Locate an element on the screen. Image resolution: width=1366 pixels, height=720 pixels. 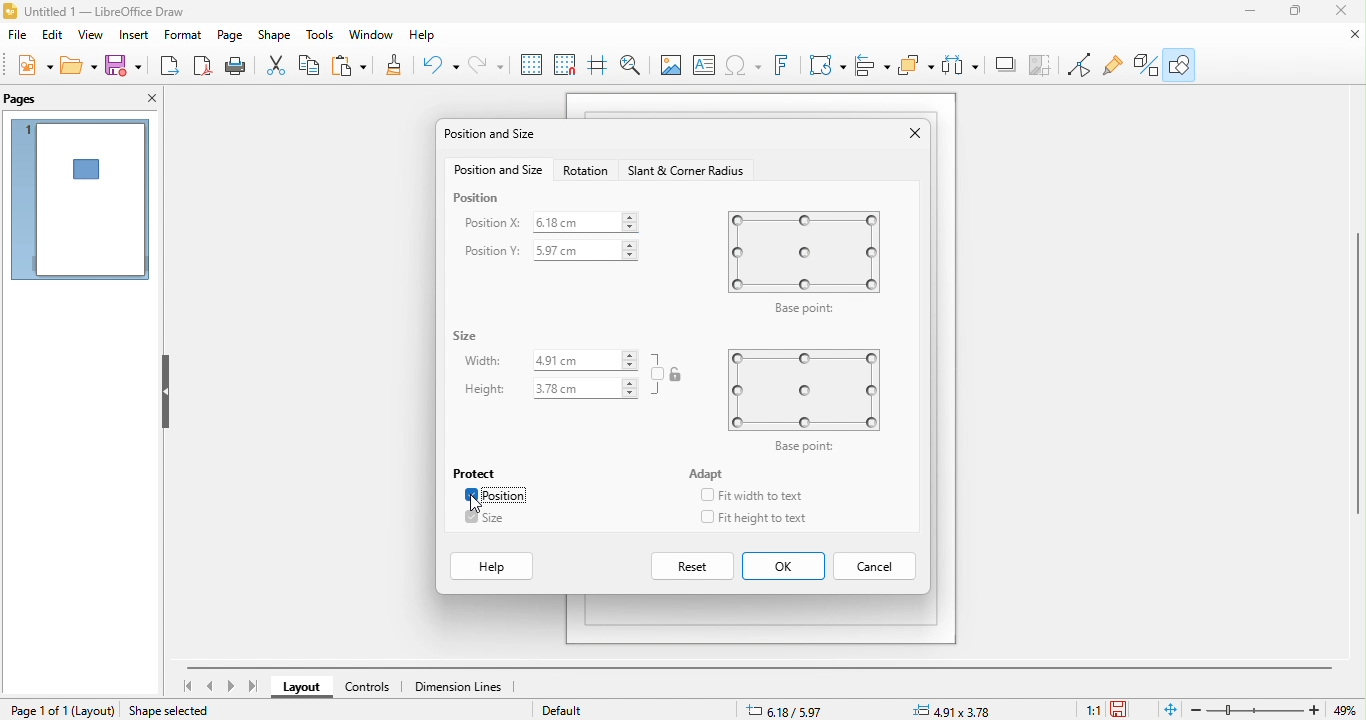
default is located at coordinates (575, 709).